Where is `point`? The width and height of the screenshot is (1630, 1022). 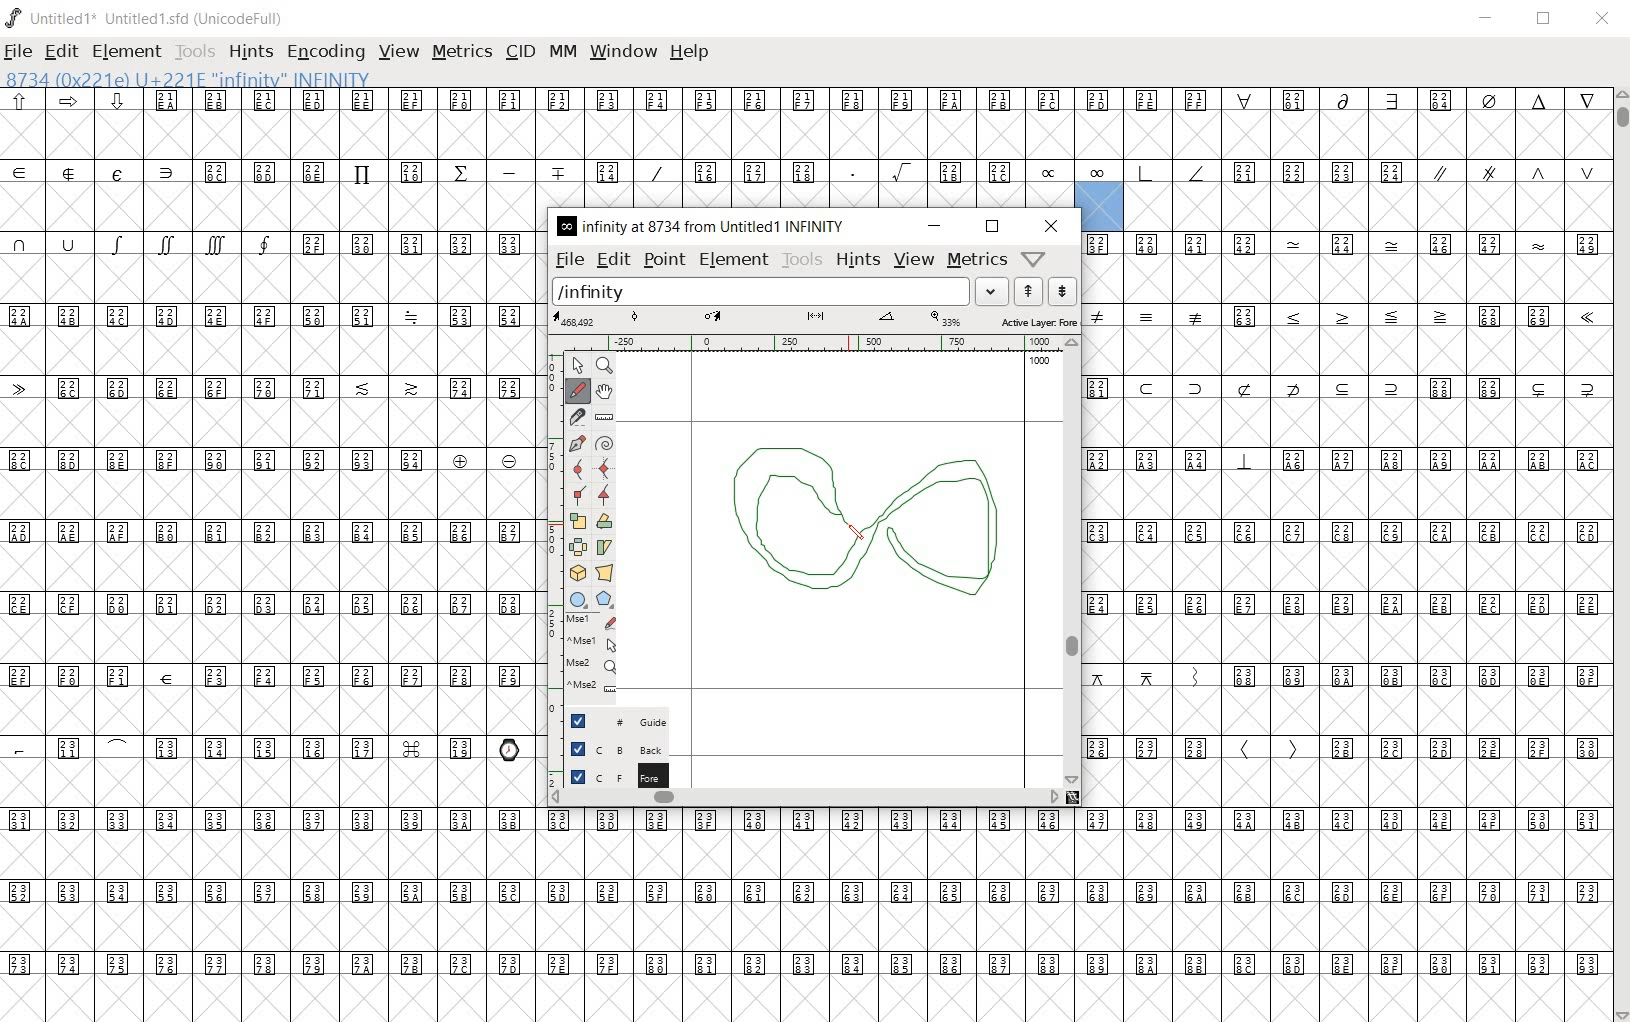 point is located at coordinates (663, 260).